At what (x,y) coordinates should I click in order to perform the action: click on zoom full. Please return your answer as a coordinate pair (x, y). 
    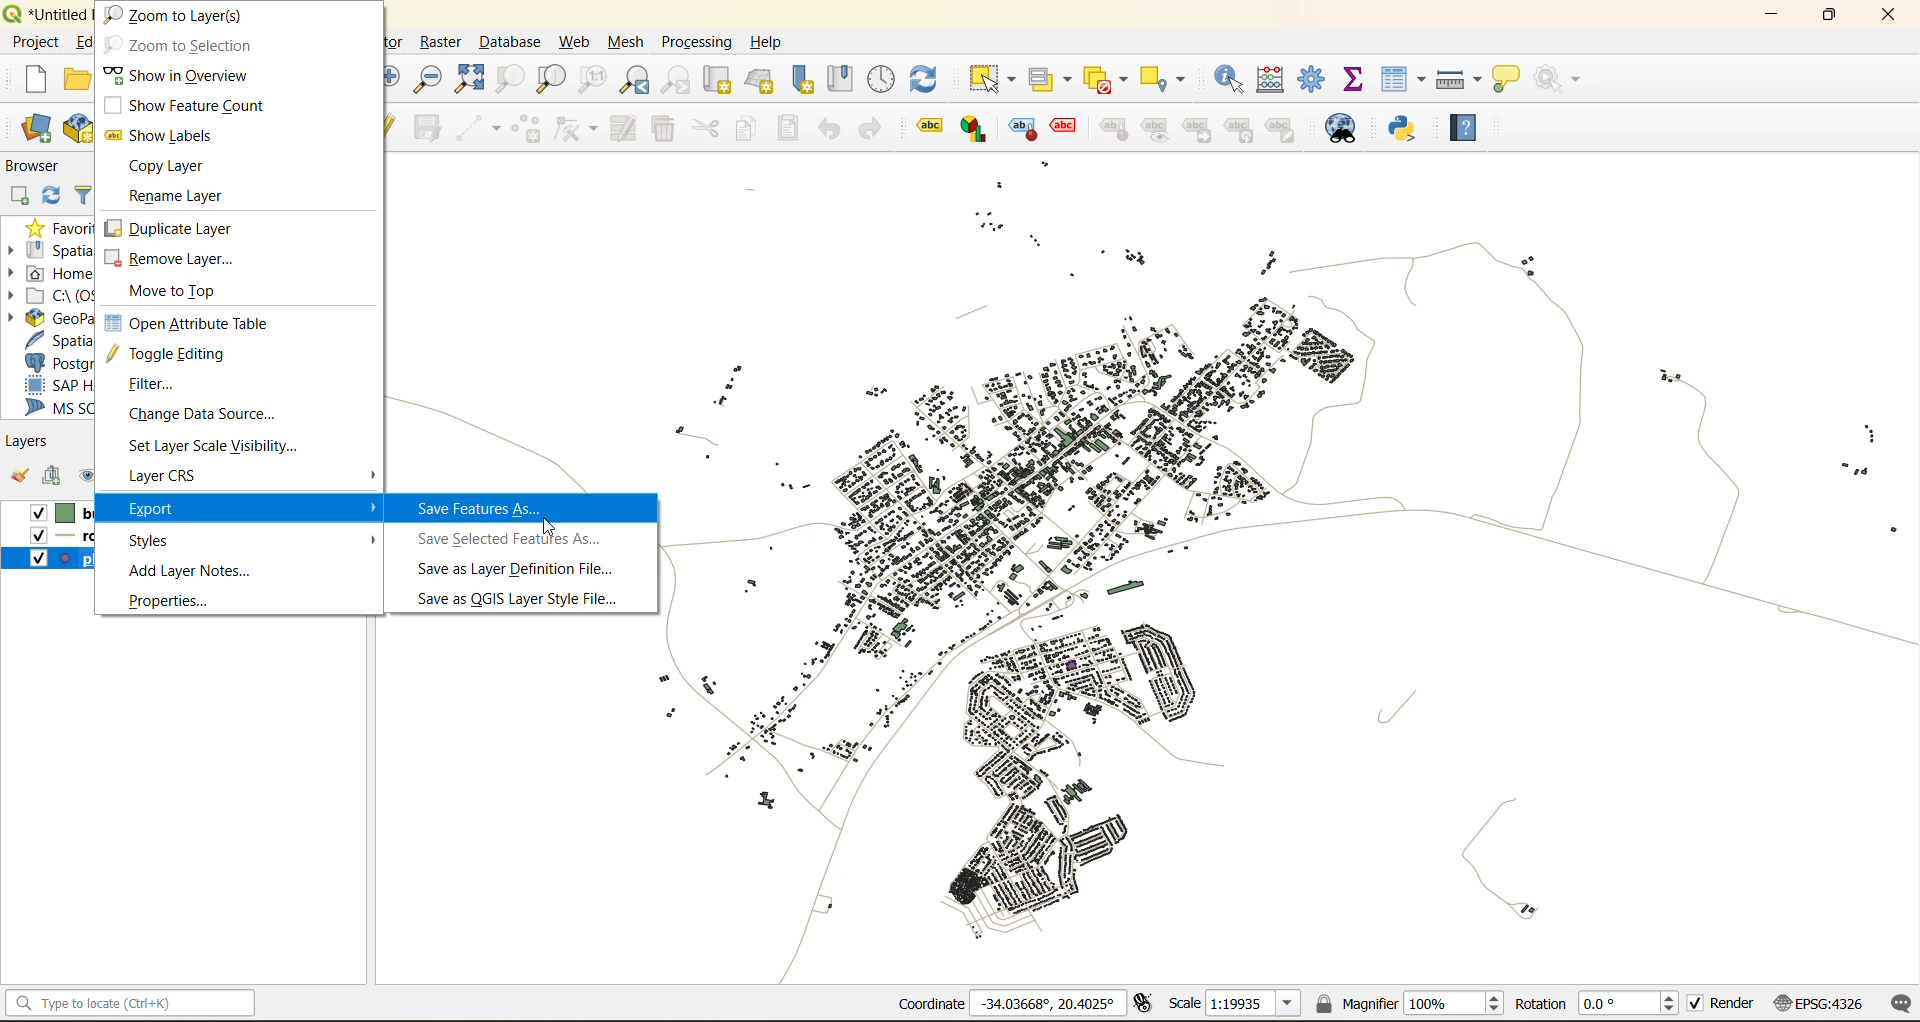
    Looking at the image, I should click on (469, 80).